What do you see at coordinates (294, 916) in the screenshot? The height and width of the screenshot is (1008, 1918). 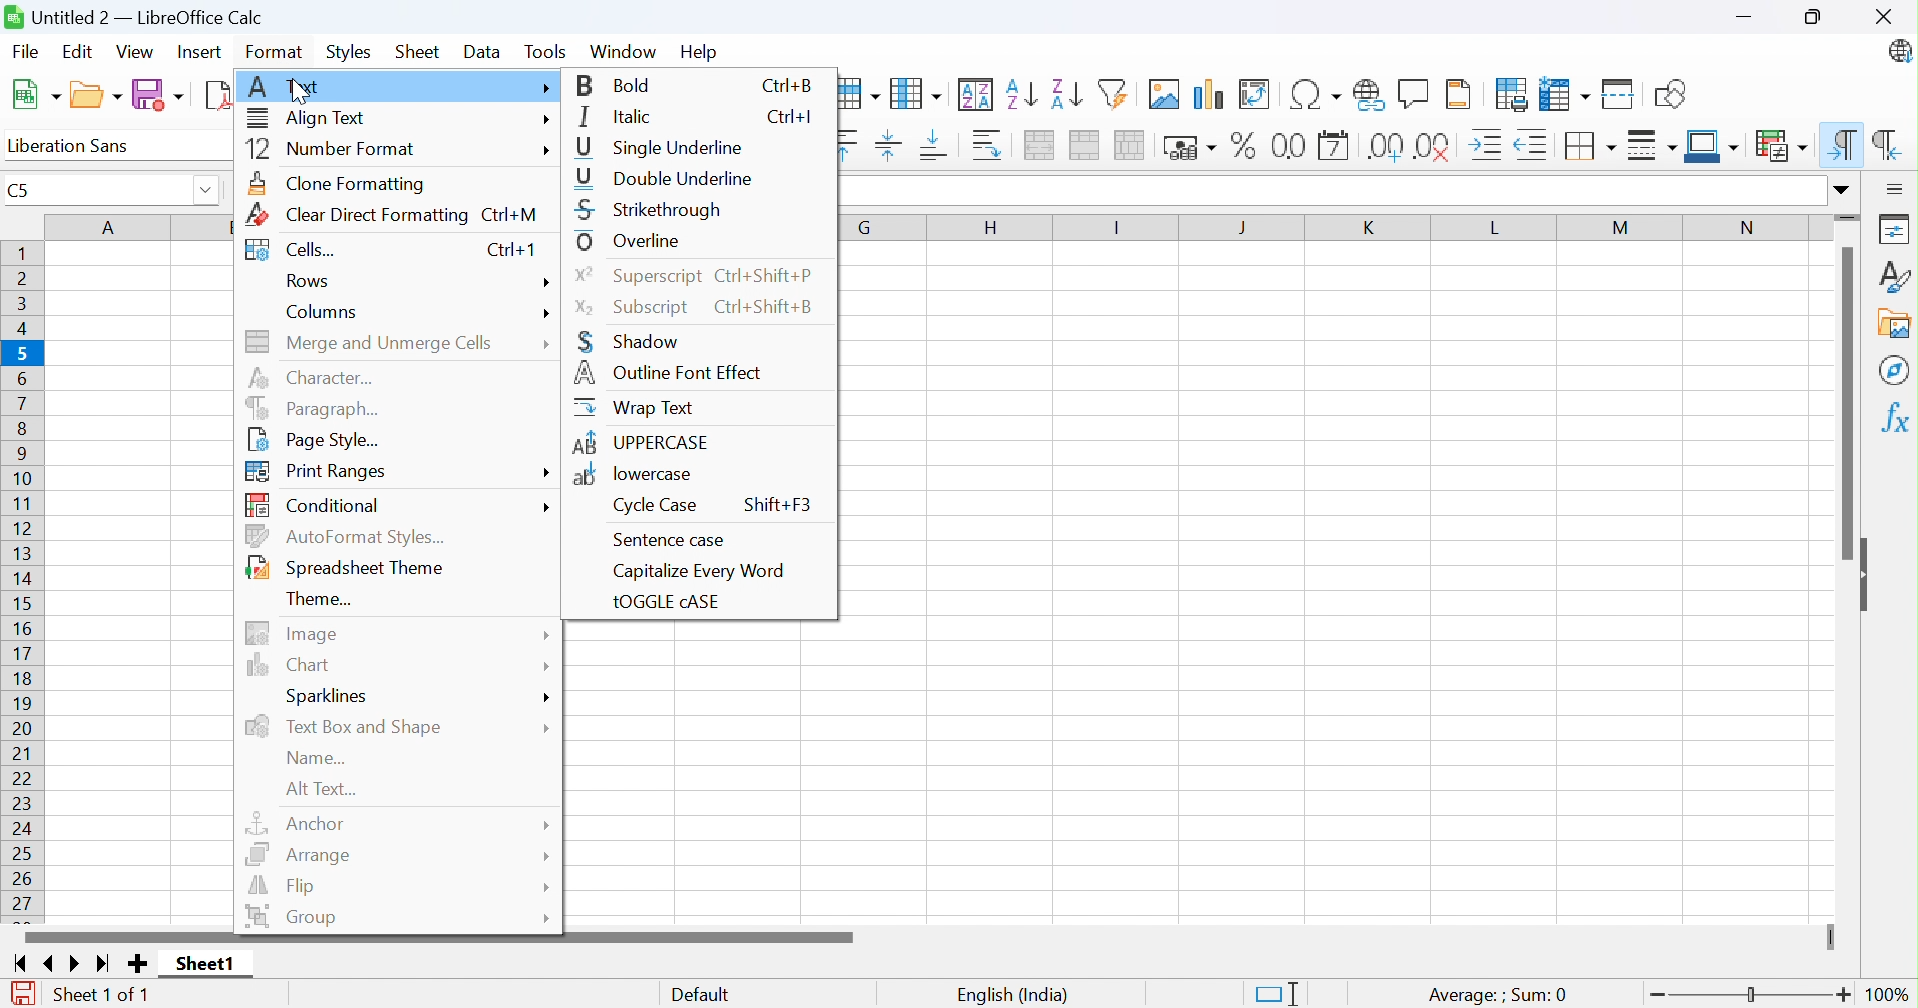 I see `Group` at bounding box center [294, 916].